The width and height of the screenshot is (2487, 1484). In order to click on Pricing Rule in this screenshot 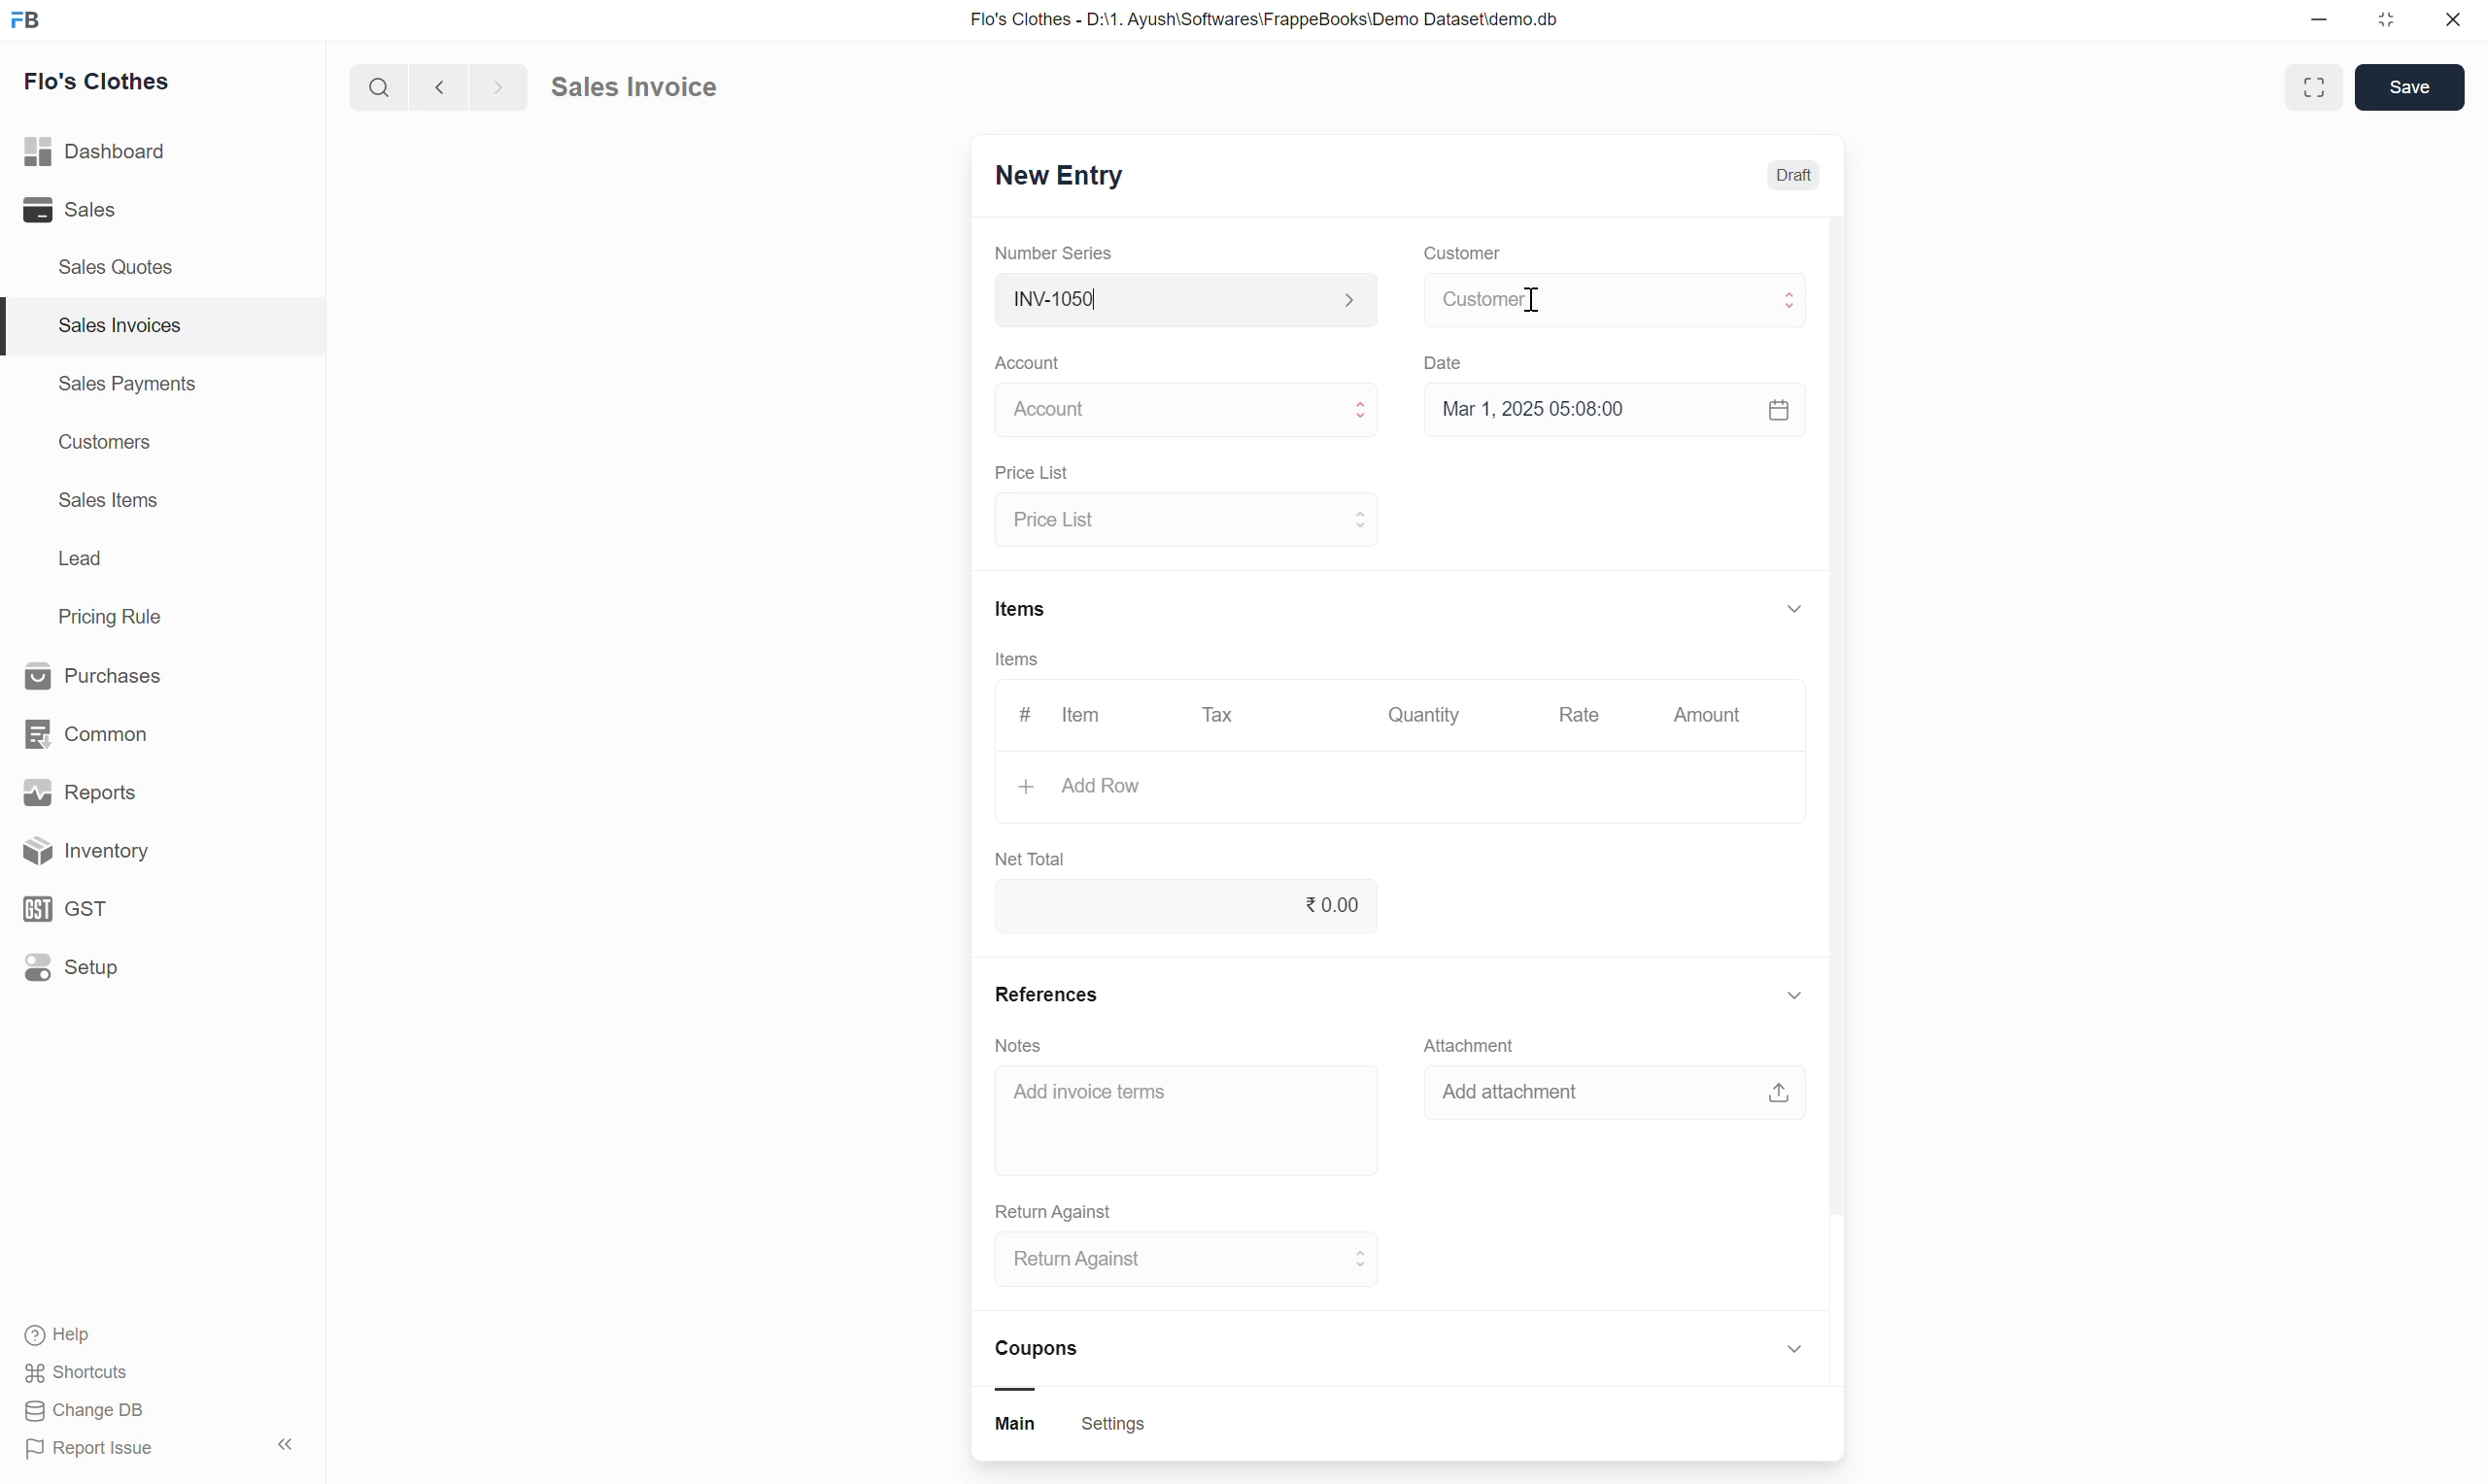, I will do `click(113, 617)`.